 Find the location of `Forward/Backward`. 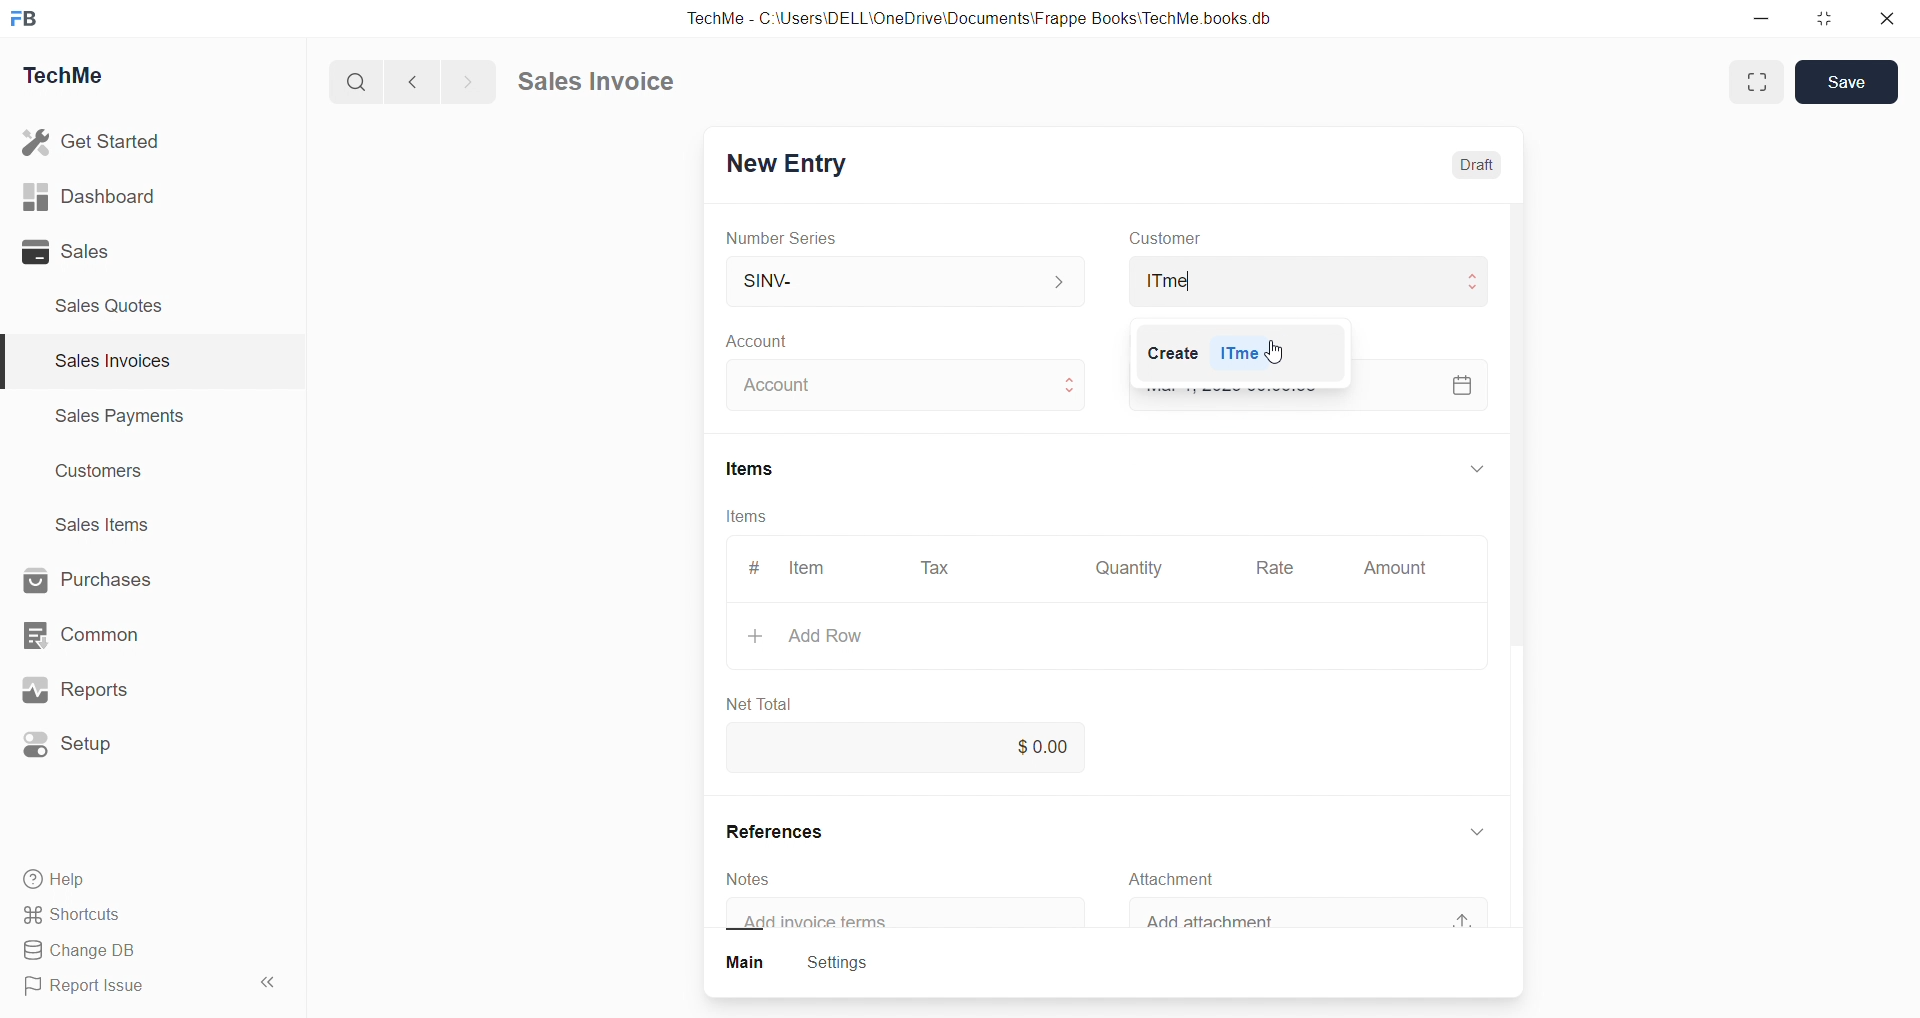

Forward/Backward is located at coordinates (442, 80).